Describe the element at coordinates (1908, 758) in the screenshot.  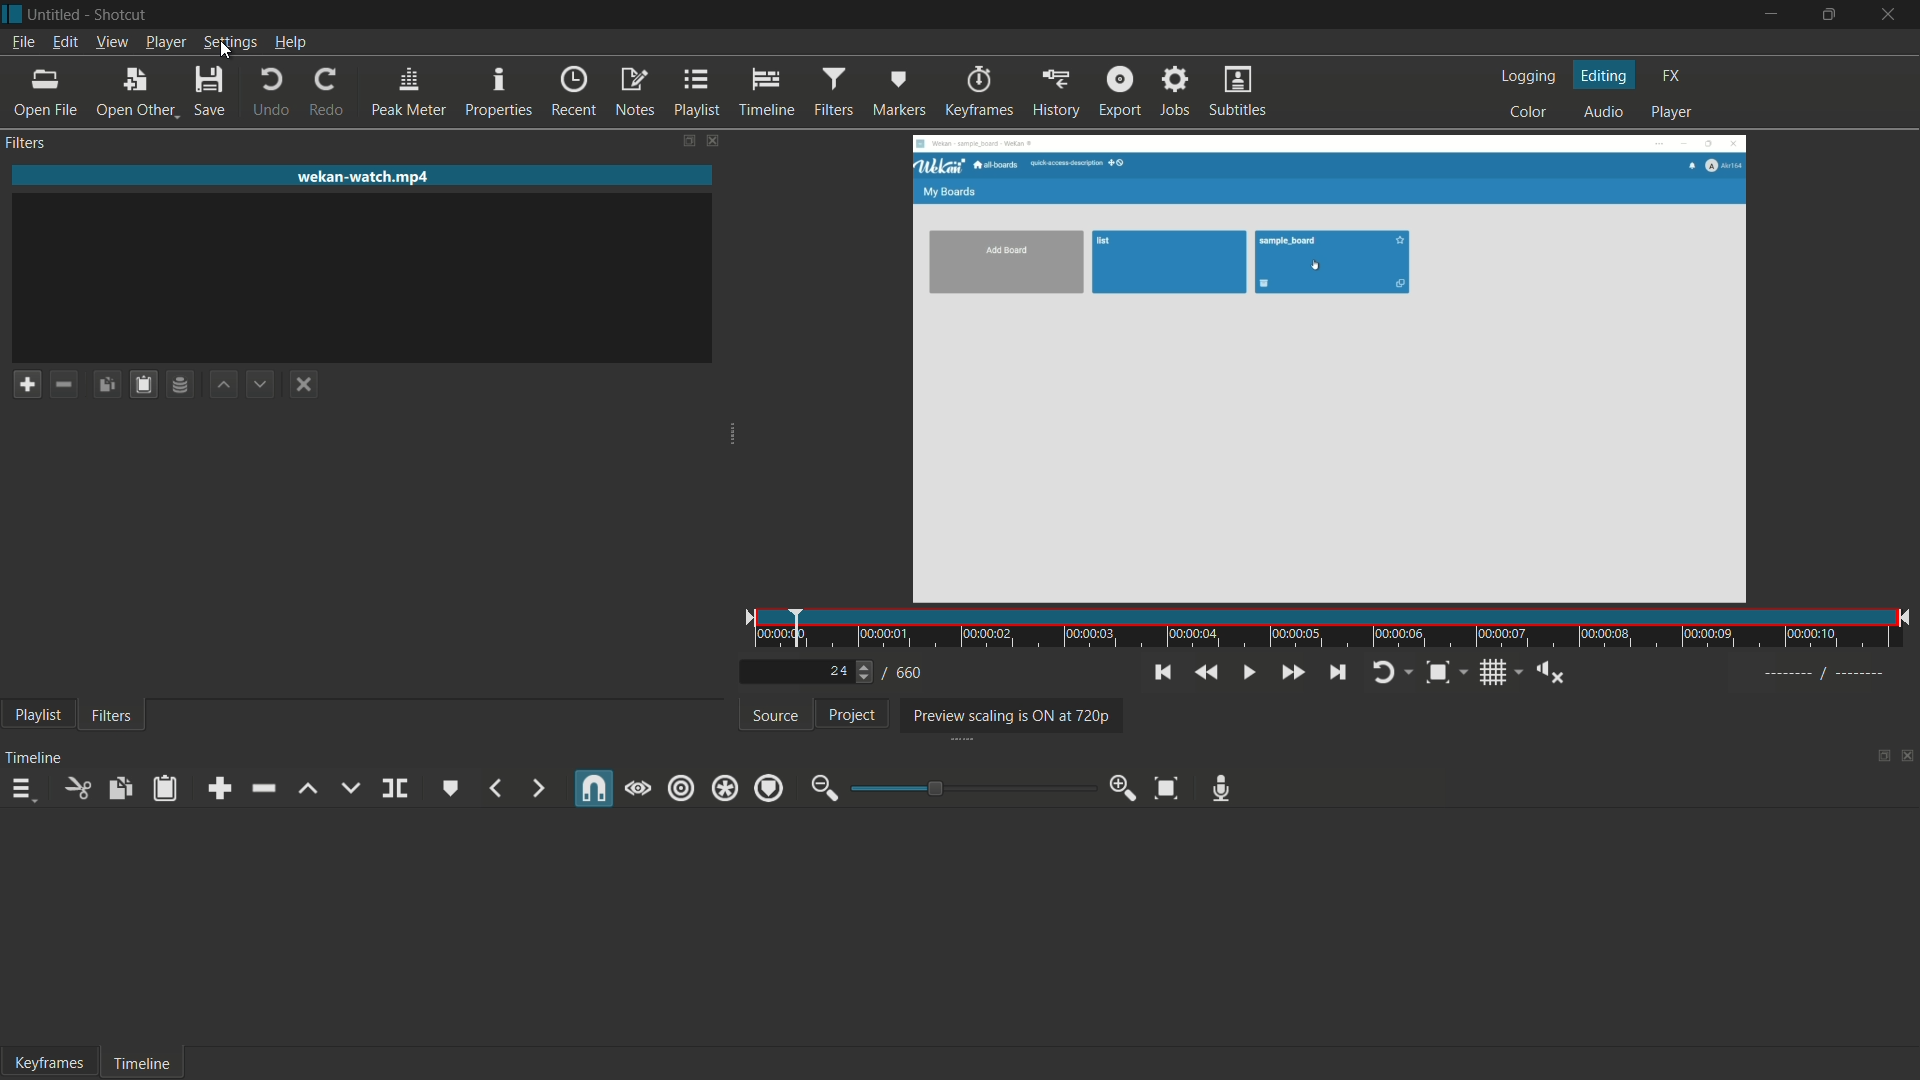
I see `close timeline` at that location.